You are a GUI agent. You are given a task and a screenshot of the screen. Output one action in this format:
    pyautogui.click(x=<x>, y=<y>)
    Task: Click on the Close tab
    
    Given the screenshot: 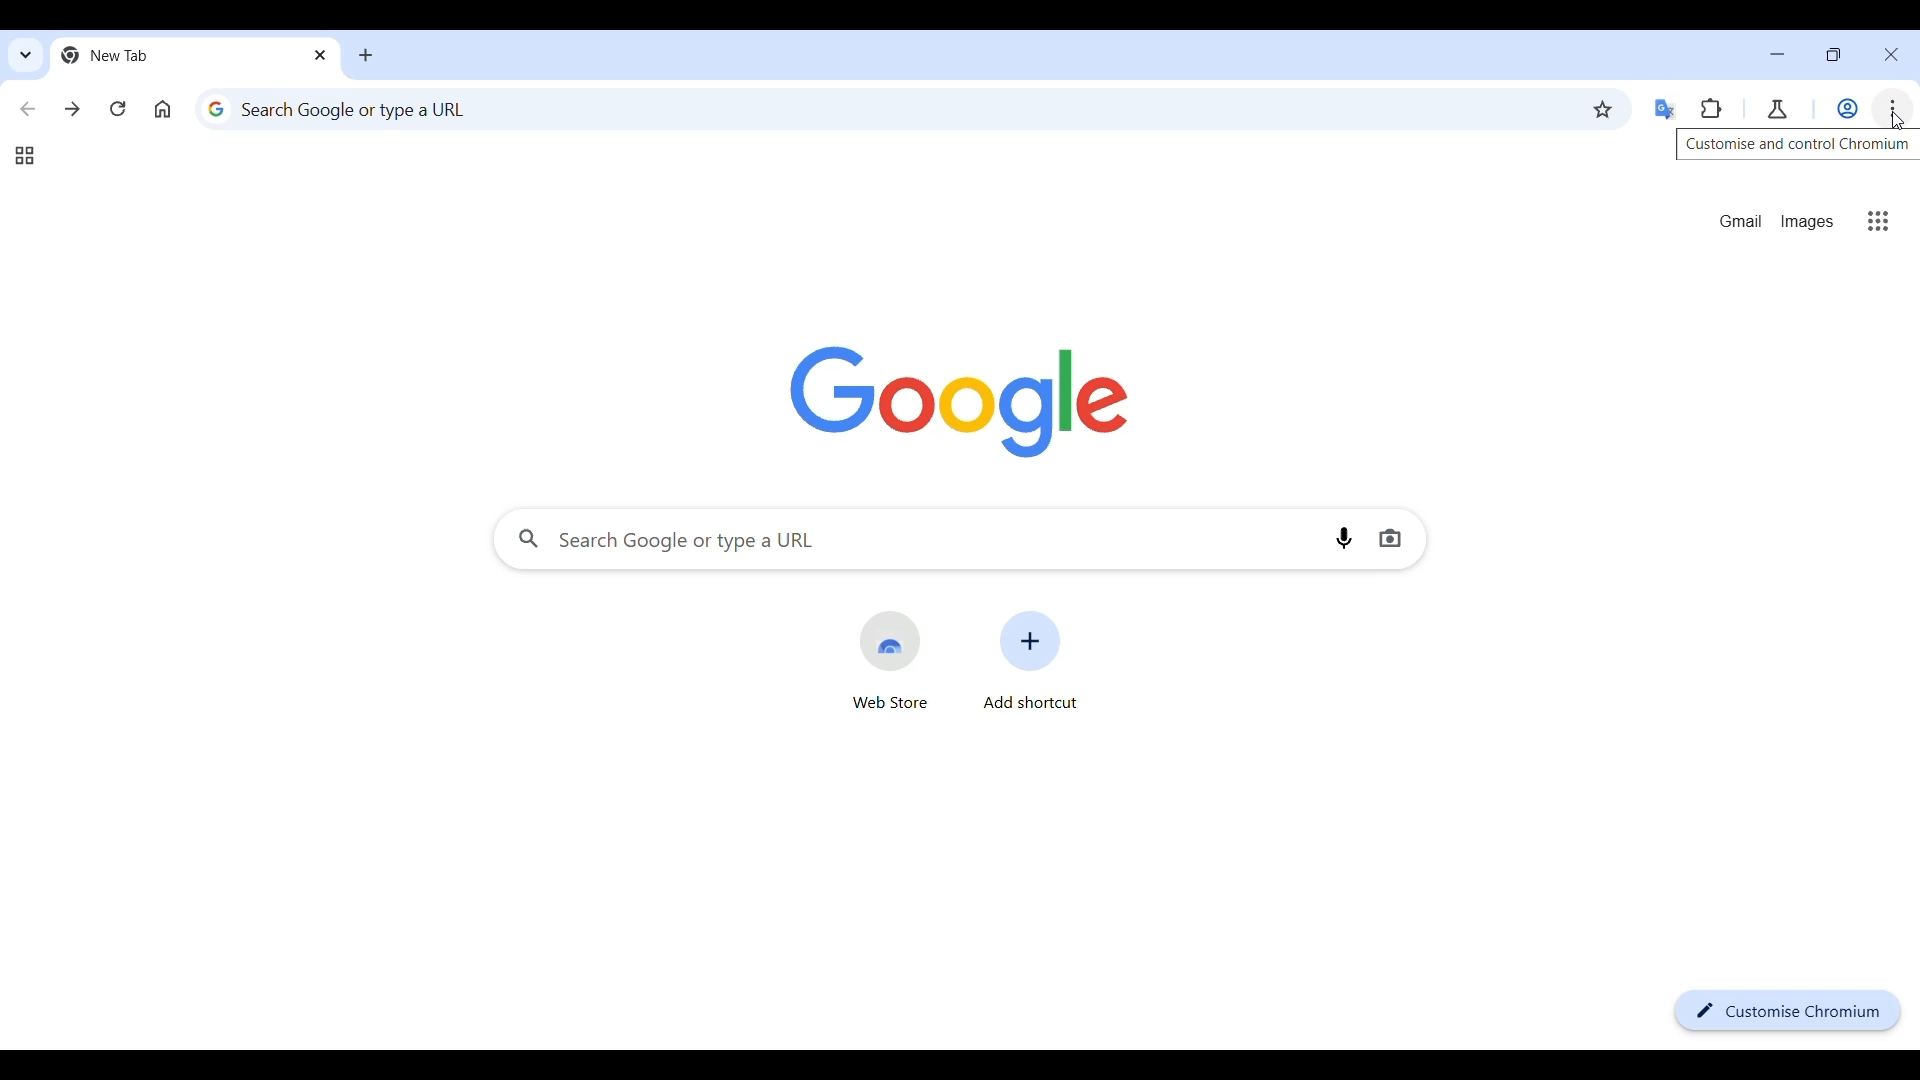 What is the action you would take?
    pyautogui.click(x=322, y=54)
    